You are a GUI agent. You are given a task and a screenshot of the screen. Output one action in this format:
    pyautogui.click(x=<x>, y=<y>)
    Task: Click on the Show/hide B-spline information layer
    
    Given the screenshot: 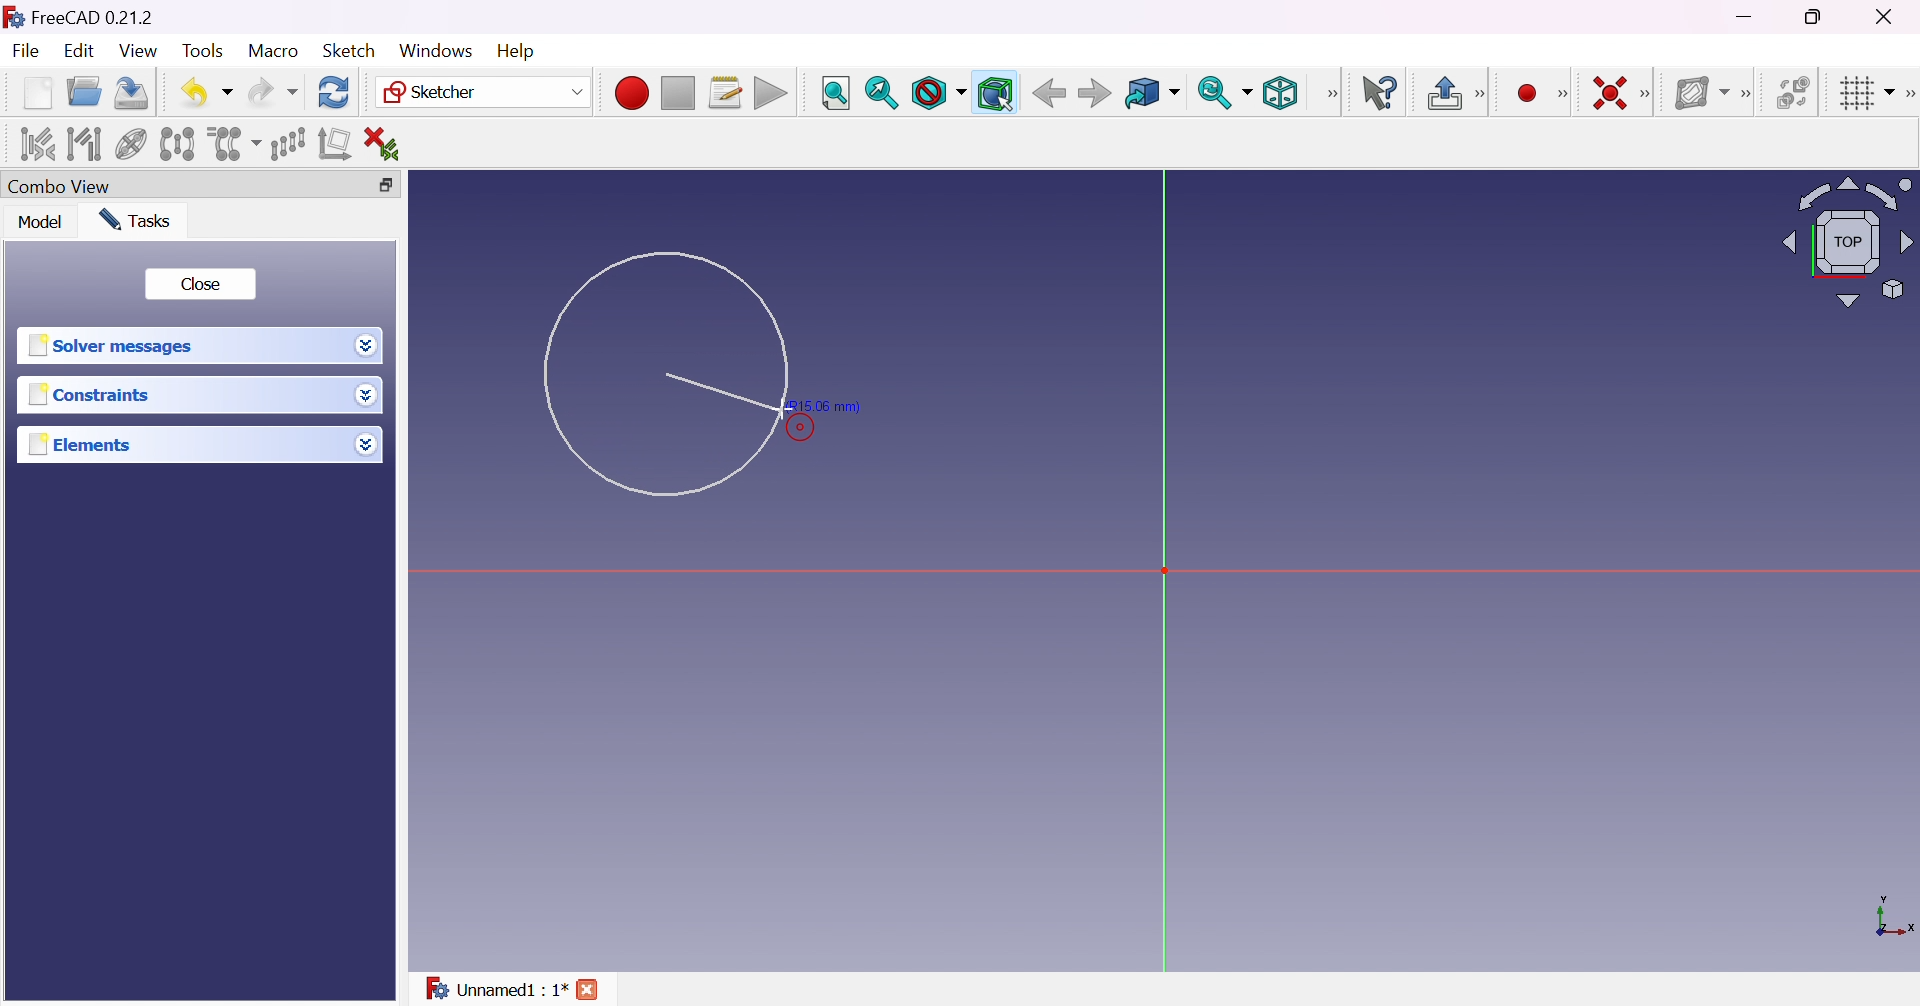 What is the action you would take?
    pyautogui.click(x=1702, y=92)
    